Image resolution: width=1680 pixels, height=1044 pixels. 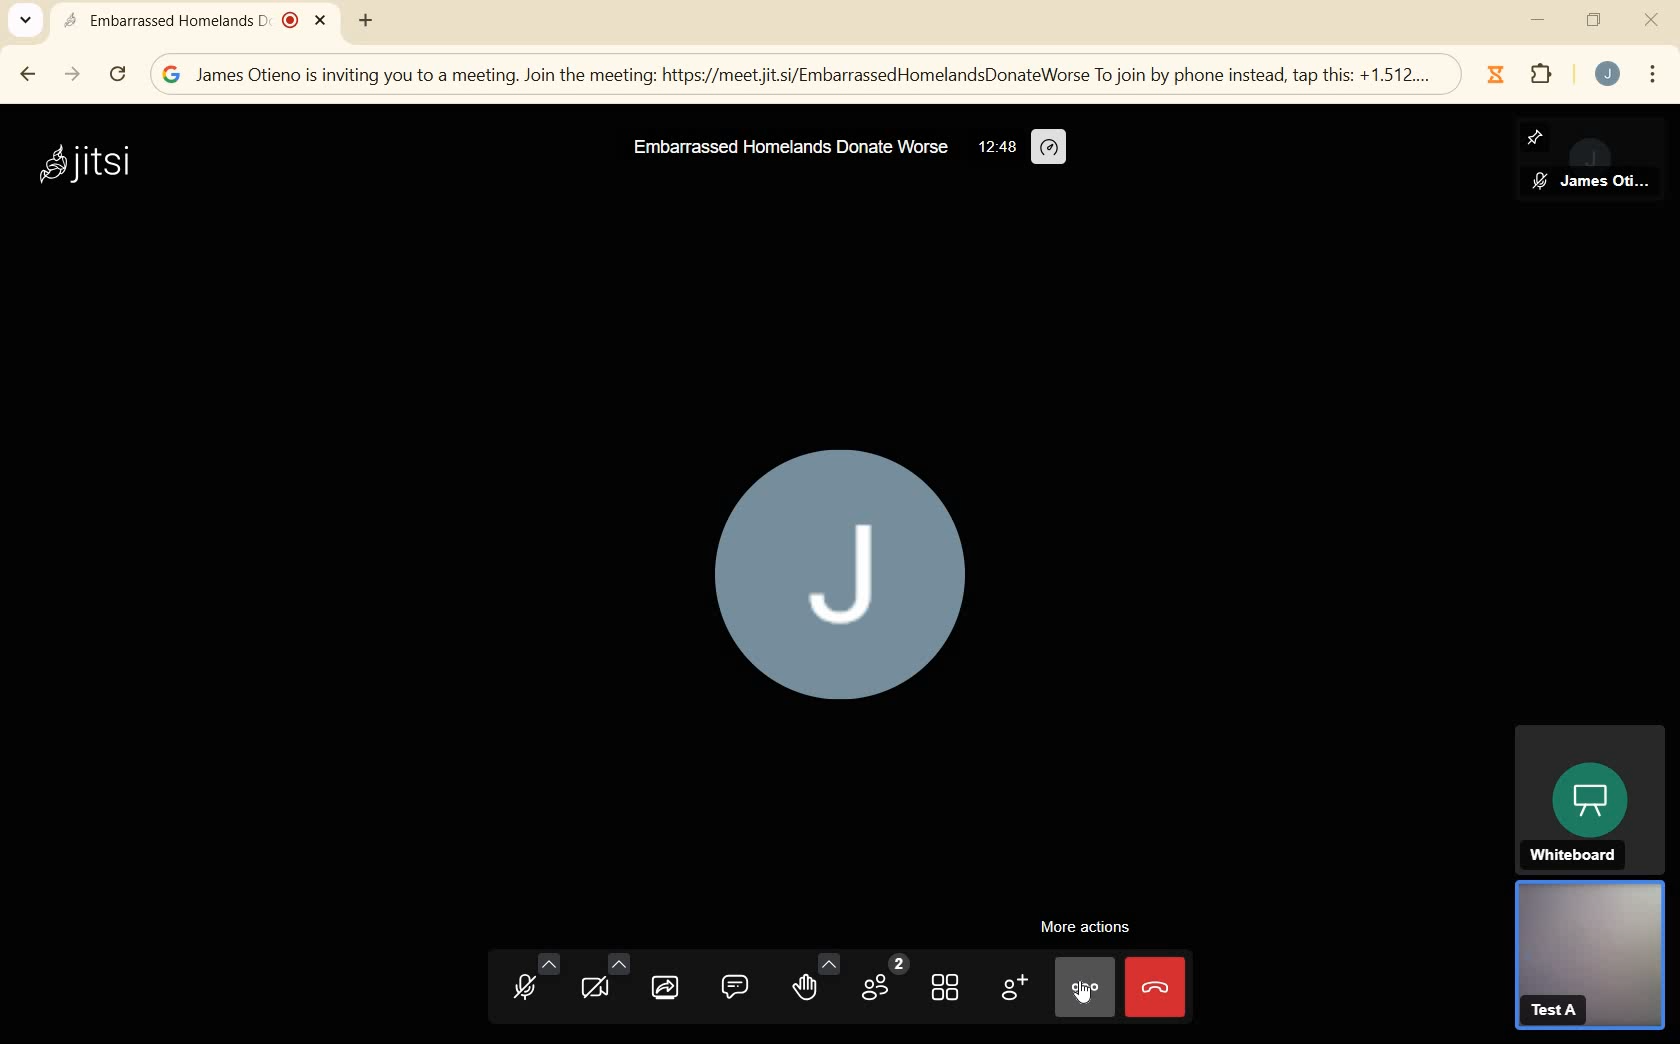 What do you see at coordinates (736, 988) in the screenshot?
I see `open chat` at bounding box center [736, 988].